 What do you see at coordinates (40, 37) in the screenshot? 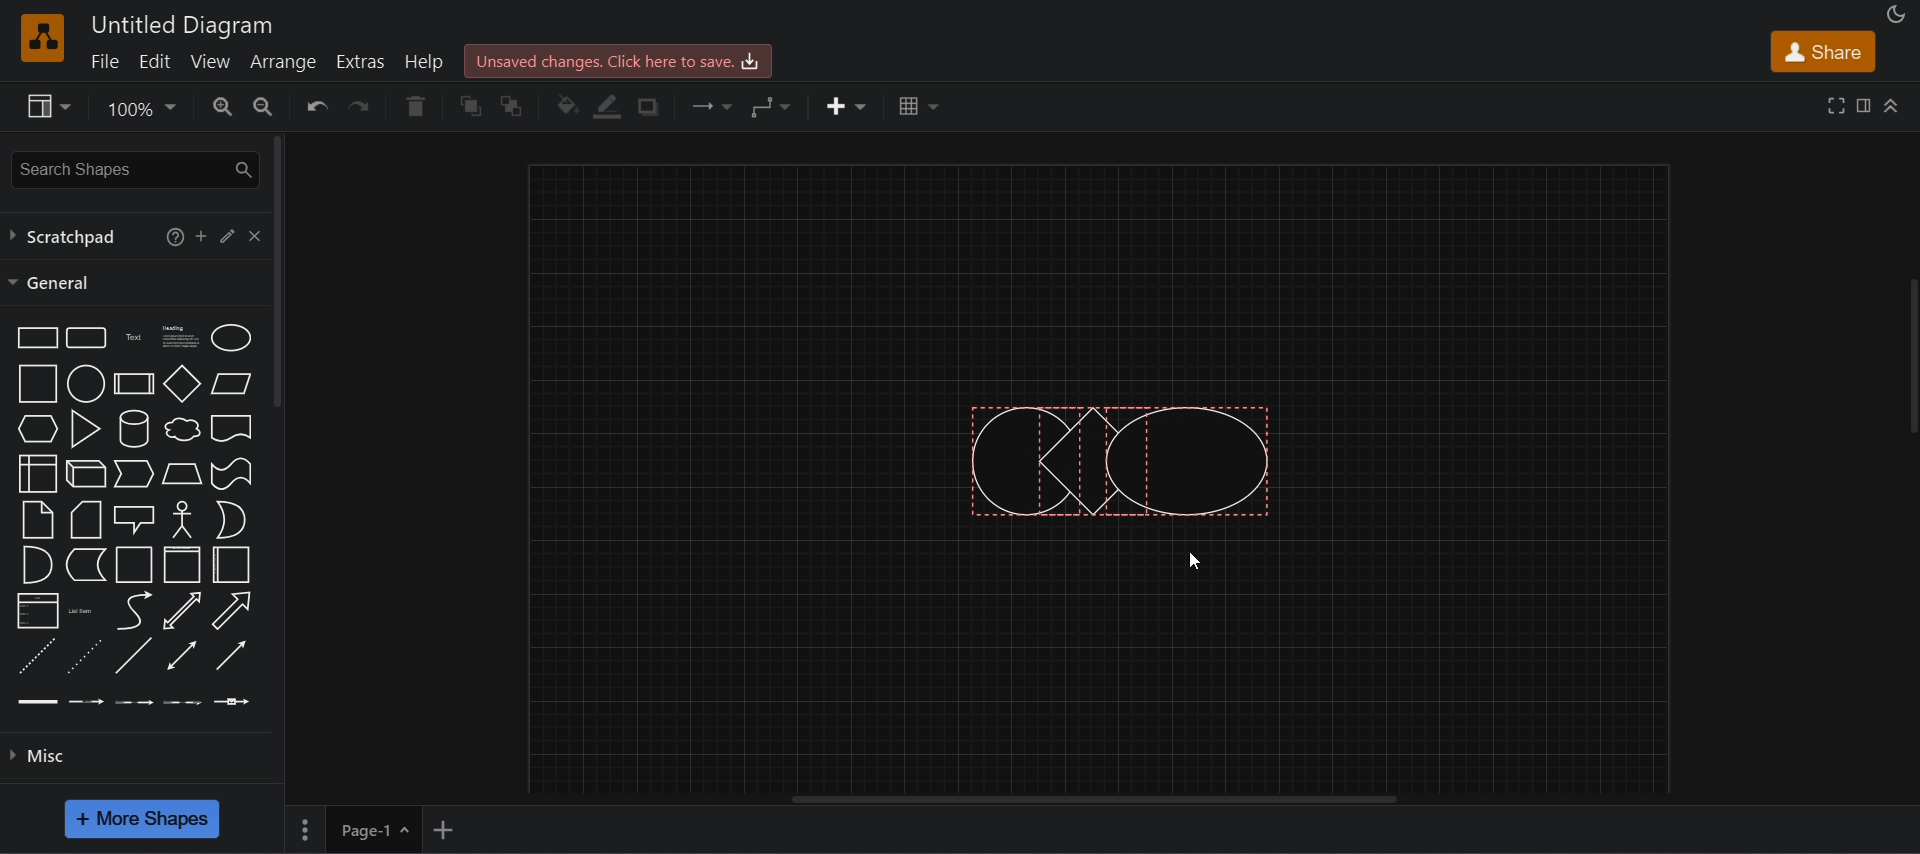
I see `logo` at bounding box center [40, 37].